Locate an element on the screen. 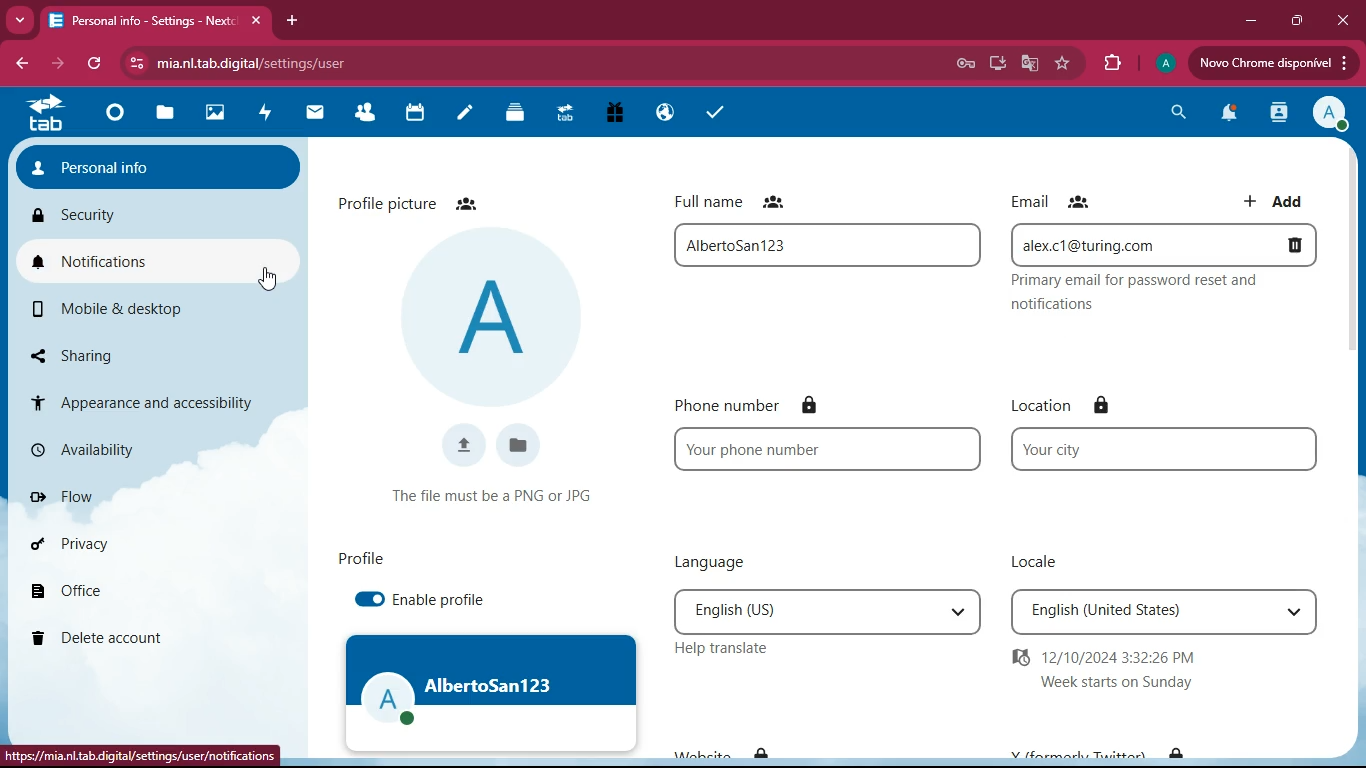 Image resolution: width=1366 pixels, height=768 pixels. privacy is located at coordinates (147, 543).